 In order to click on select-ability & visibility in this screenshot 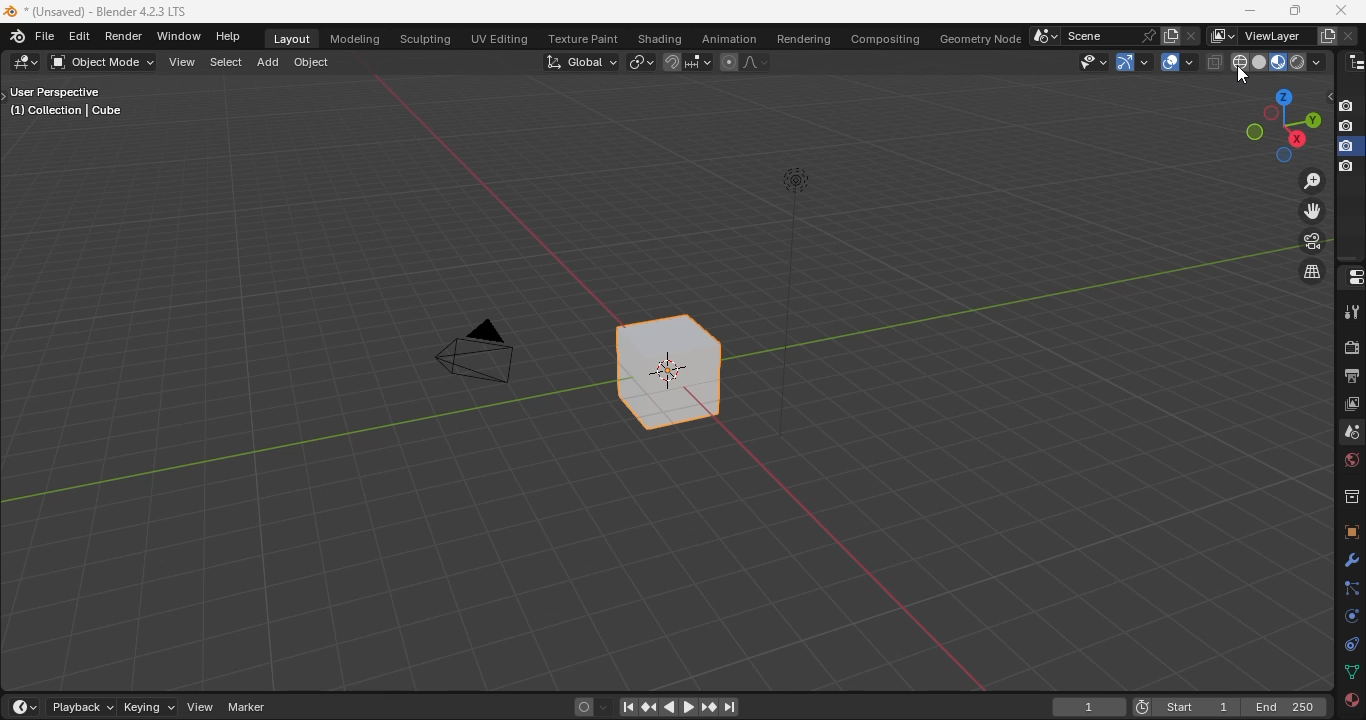, I will do `click(1096, 62)`.